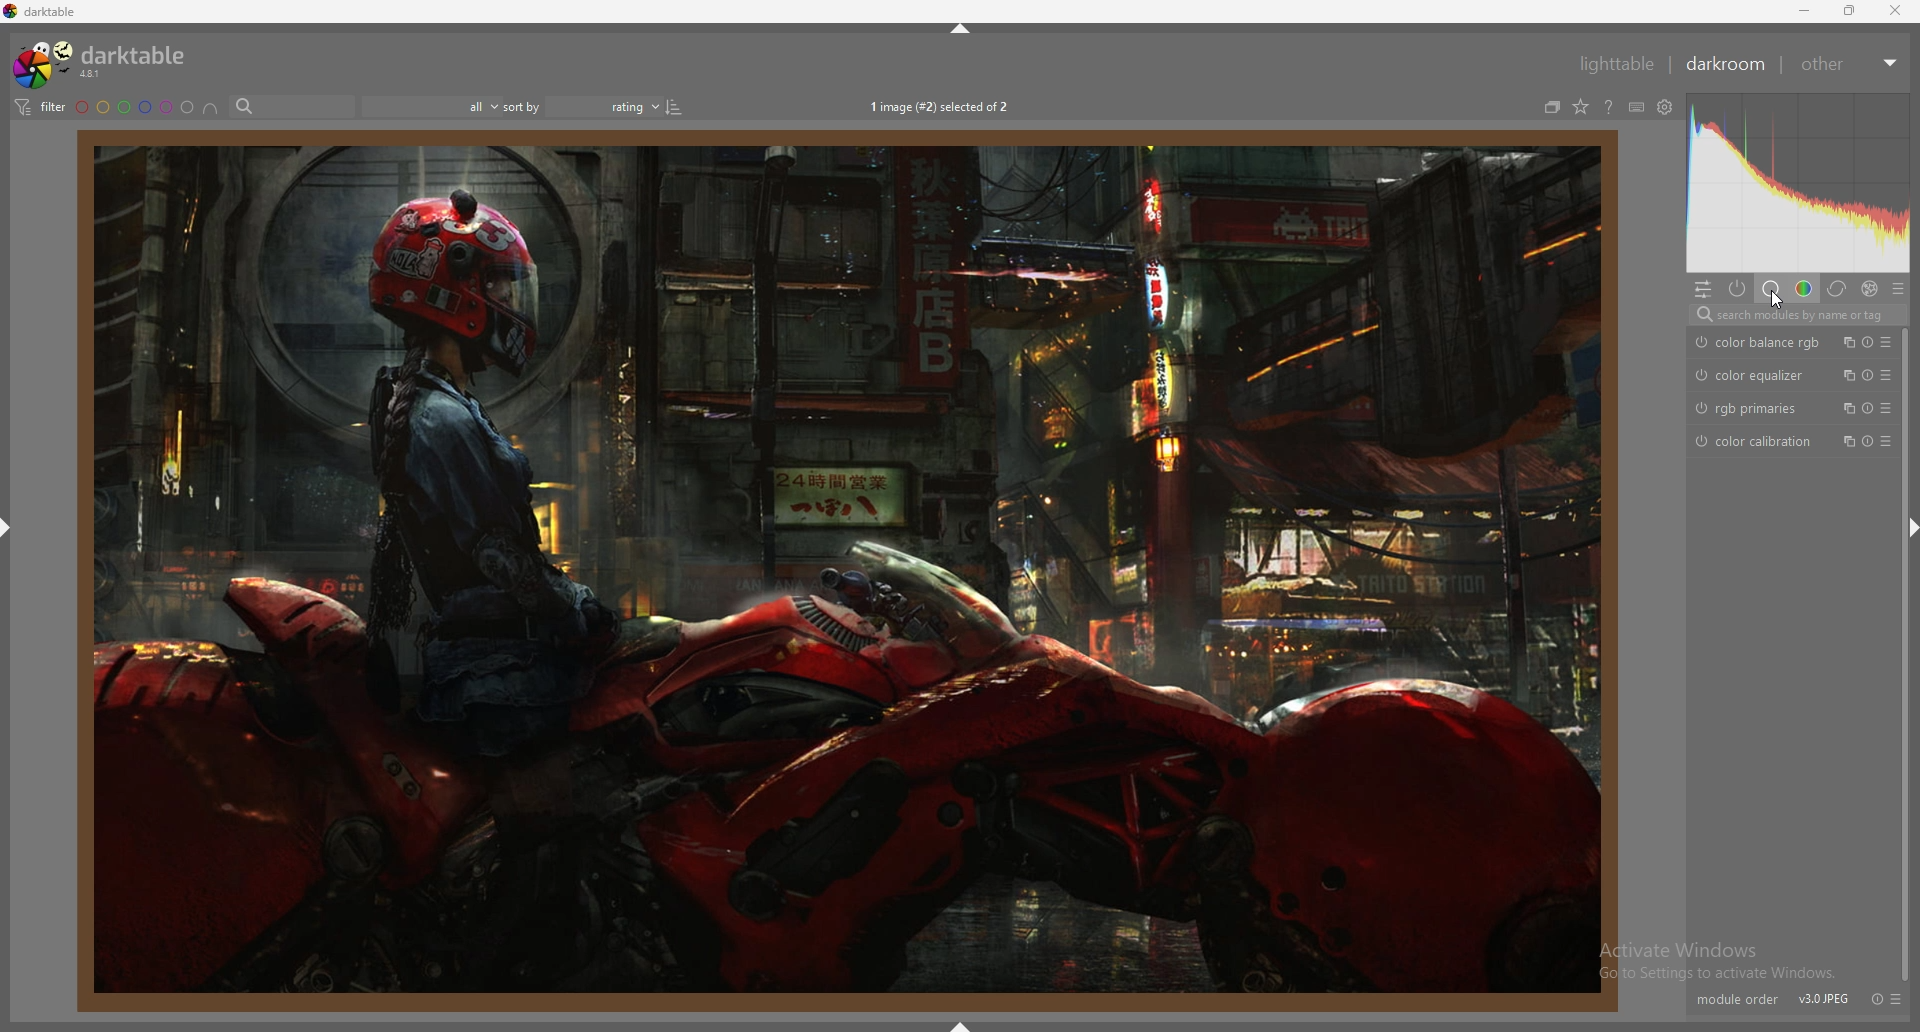 This screenshot has width=1920, height=1032. I want to click on presets, so click(1897, 1001).